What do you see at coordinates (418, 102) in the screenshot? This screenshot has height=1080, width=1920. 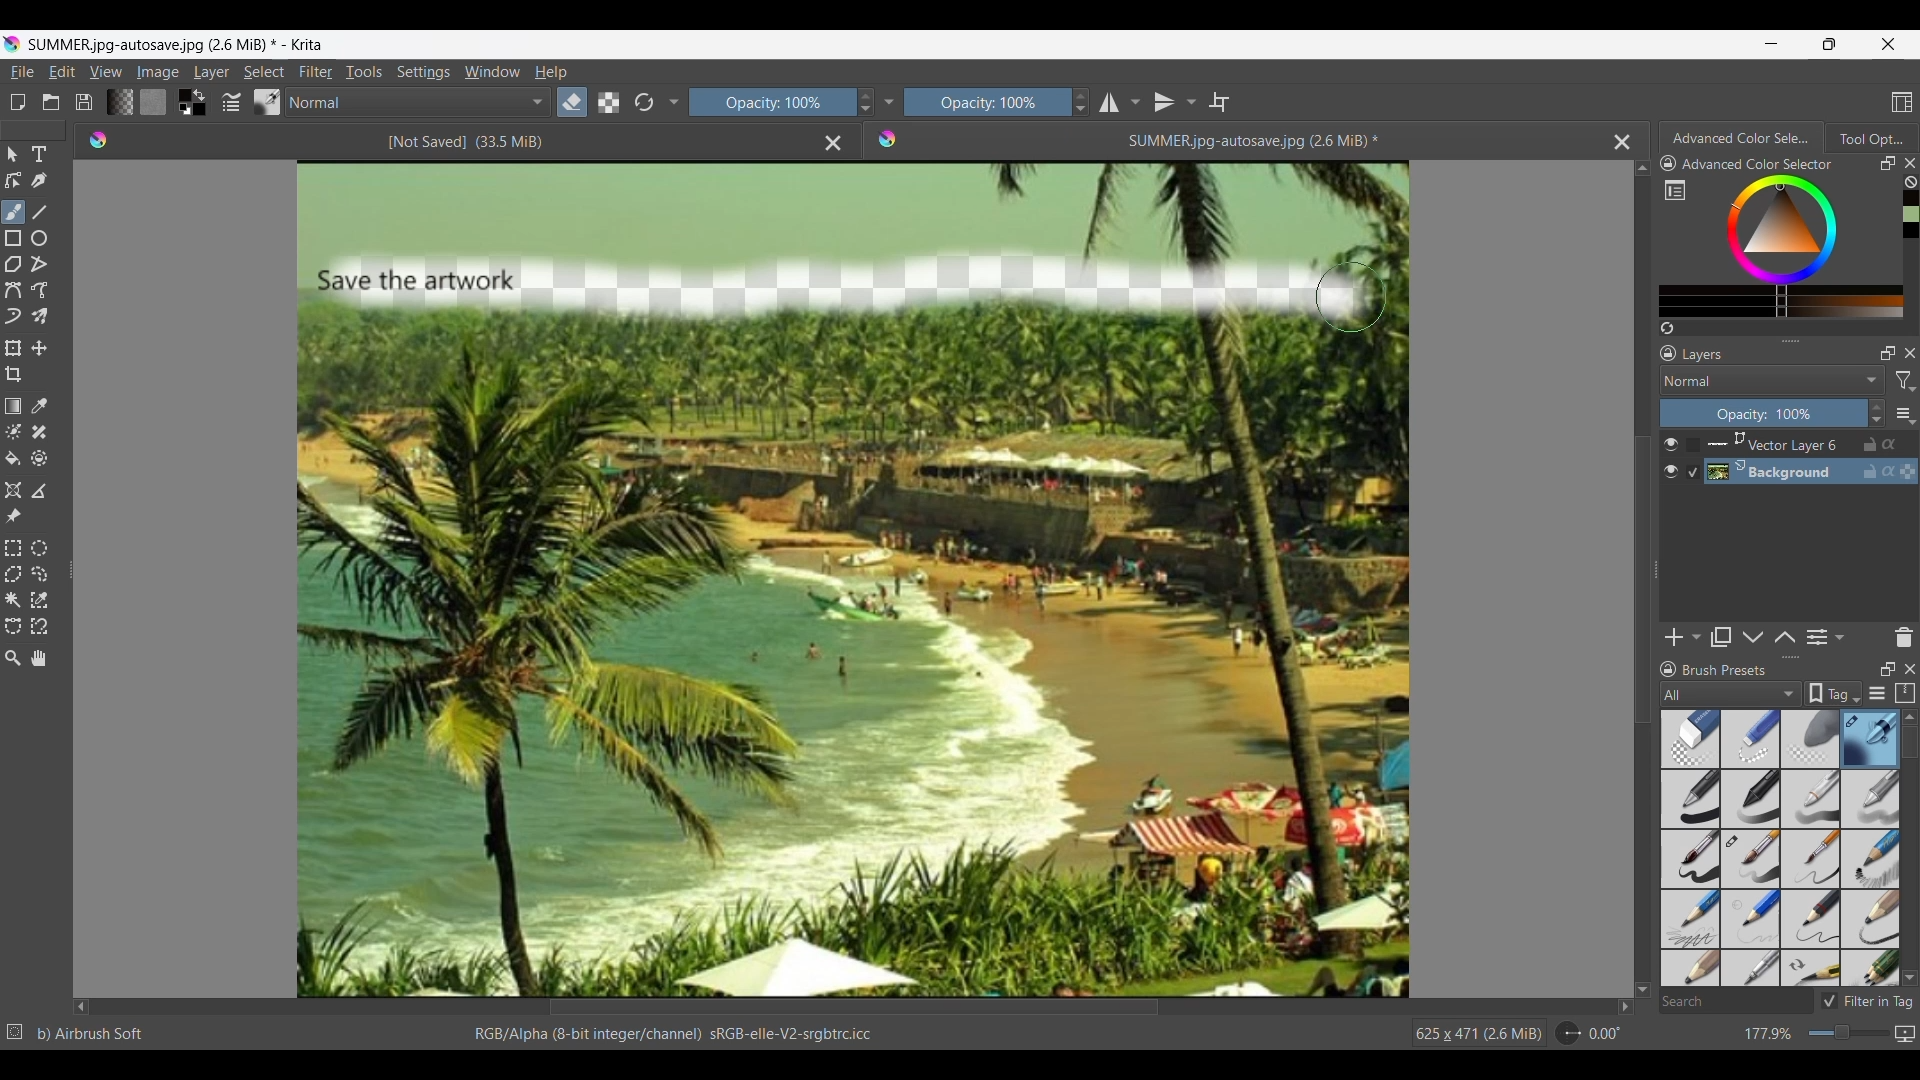 I see `Normal` at bounding box center [418, 102].